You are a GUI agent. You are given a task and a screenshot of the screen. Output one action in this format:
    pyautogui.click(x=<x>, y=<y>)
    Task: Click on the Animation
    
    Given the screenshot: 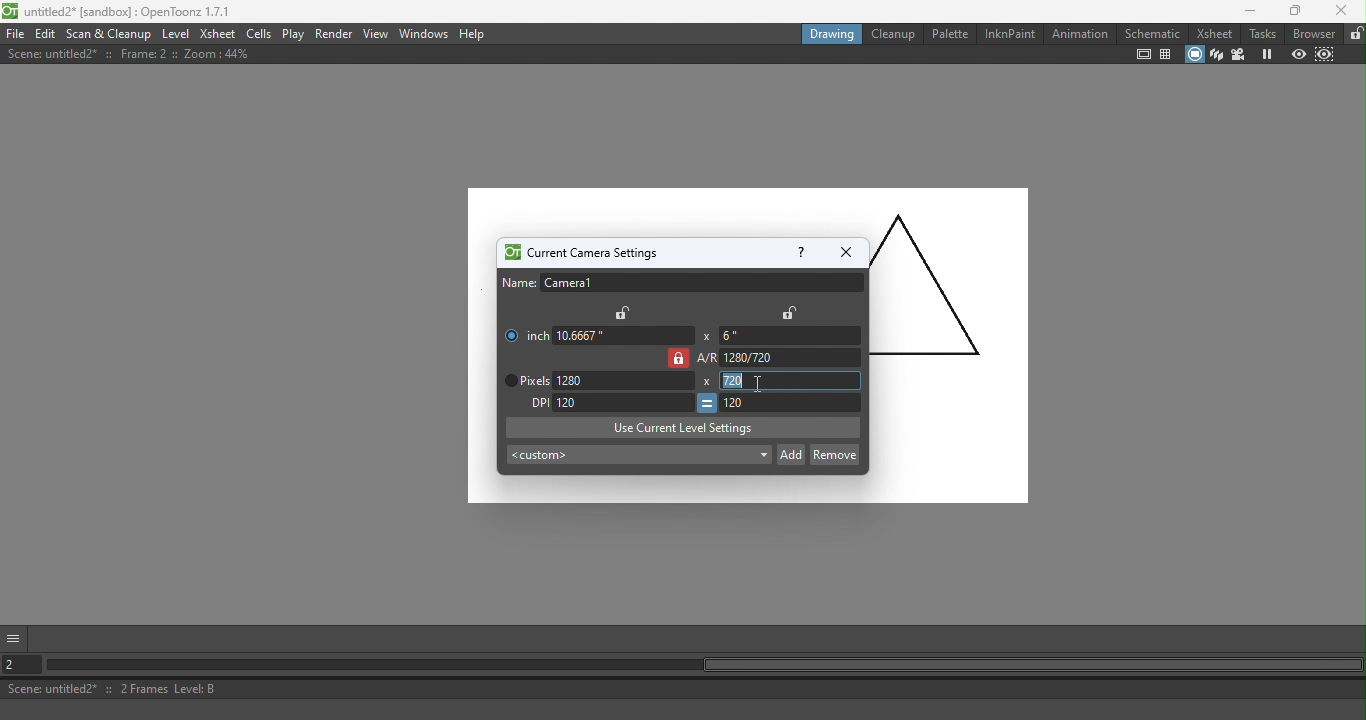 What is the action you would take?
    pyautogui.click(x=1078, y=33)
    